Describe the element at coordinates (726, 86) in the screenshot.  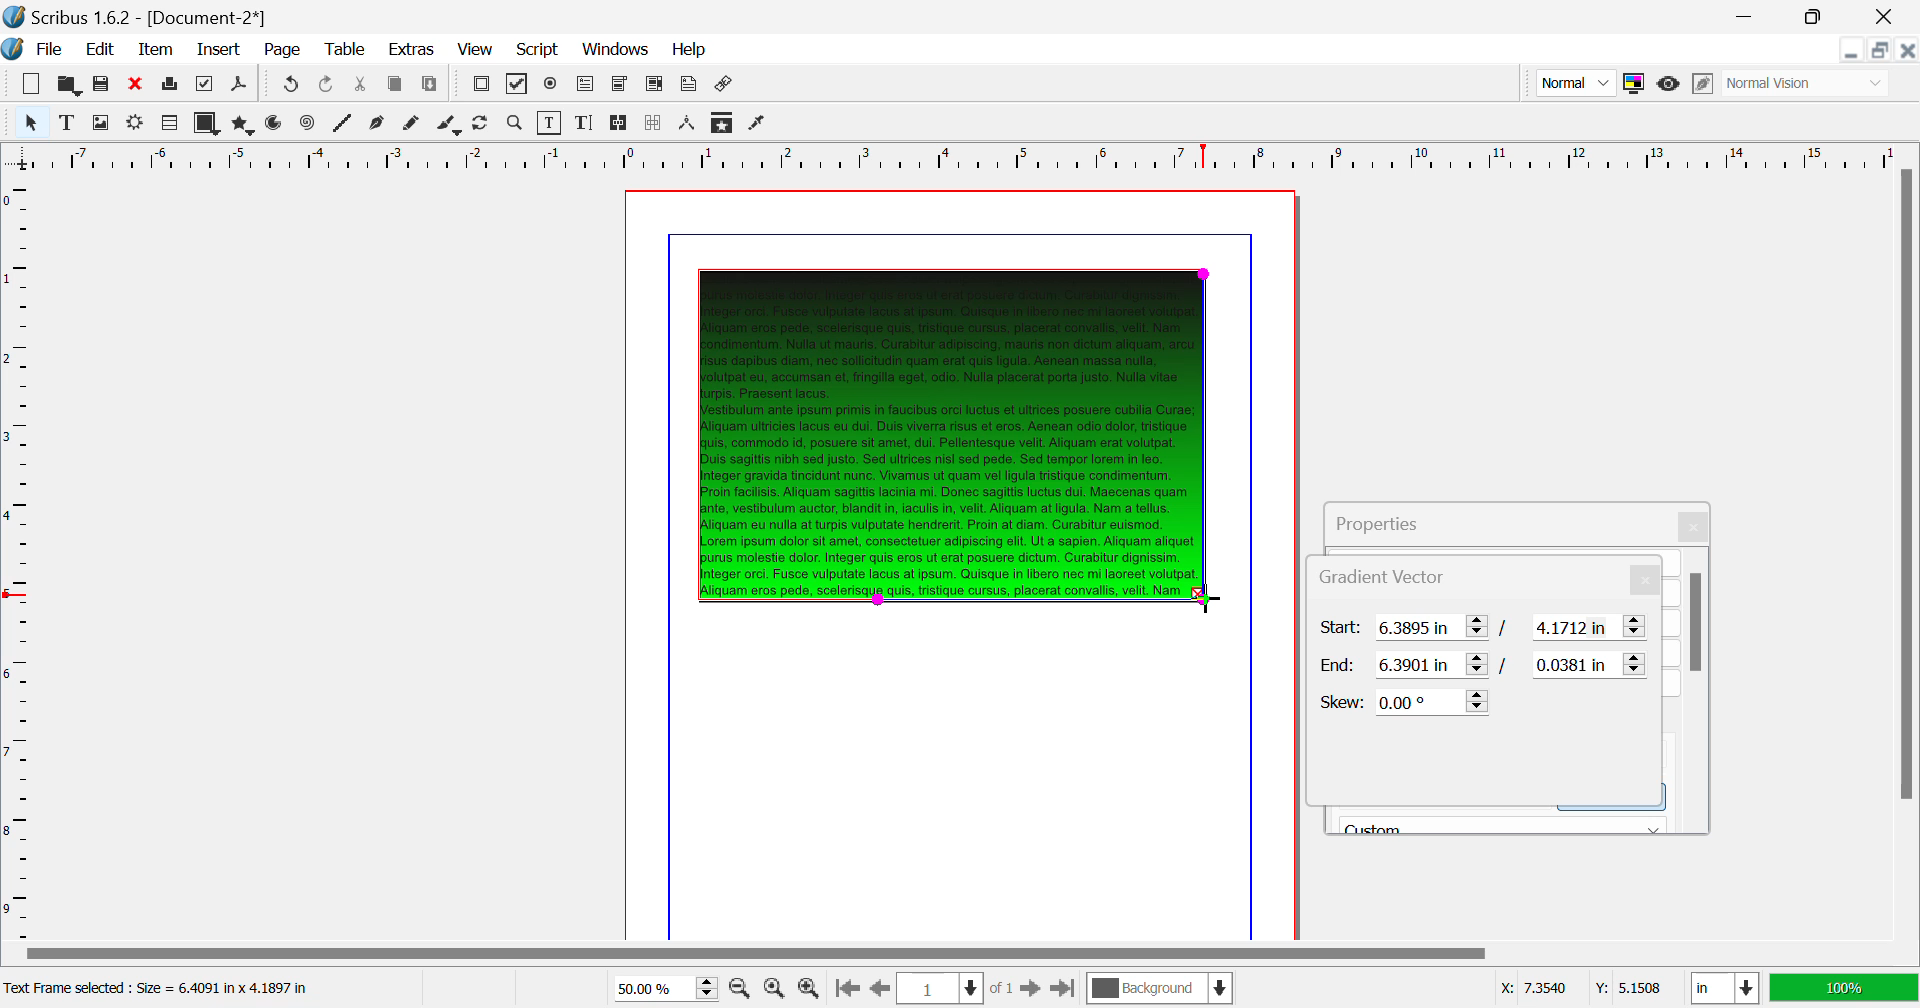
I see `Link Annotation` at that location.